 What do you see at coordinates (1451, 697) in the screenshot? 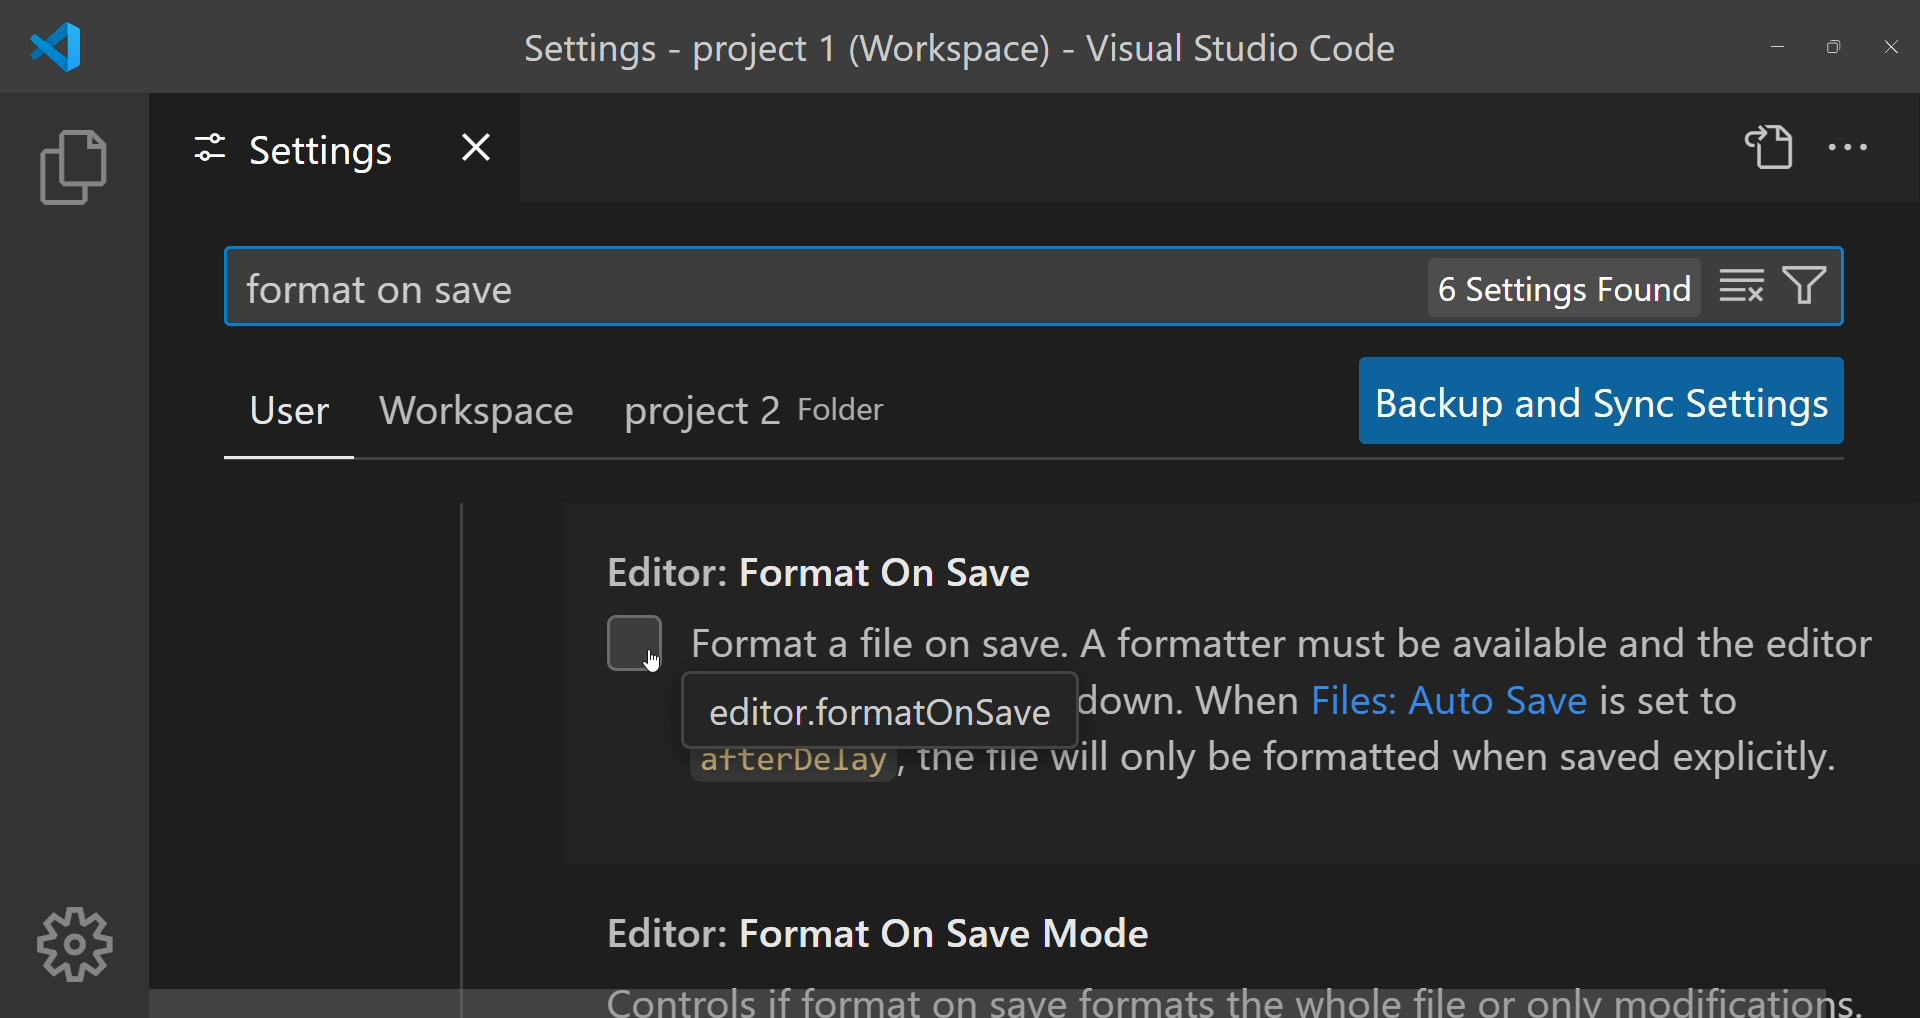
I see `Files: Auto Save` at bounding box center [1451, 697].